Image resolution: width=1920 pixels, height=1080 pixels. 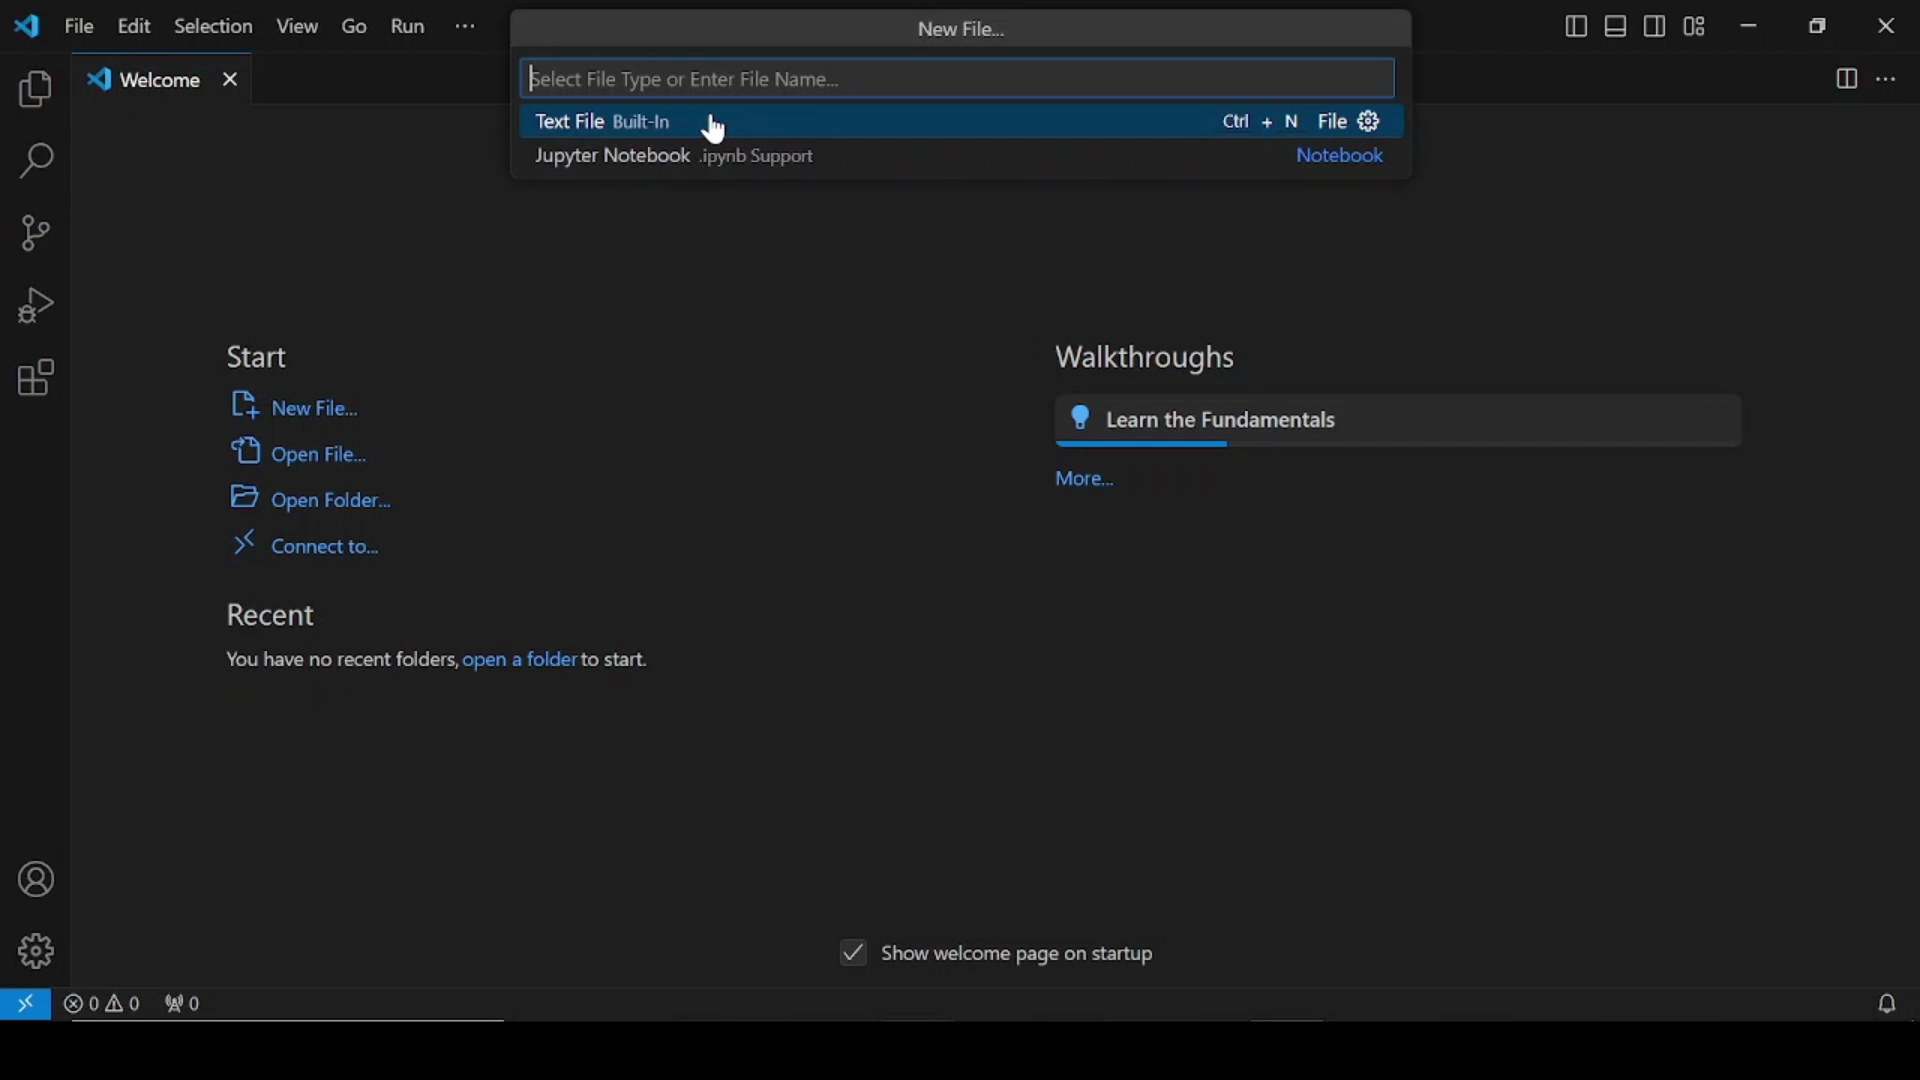 What do you see at coordinates (1890, 1006) in the screenshot?
I see `notifications` at bounding box center [1890, 1006].